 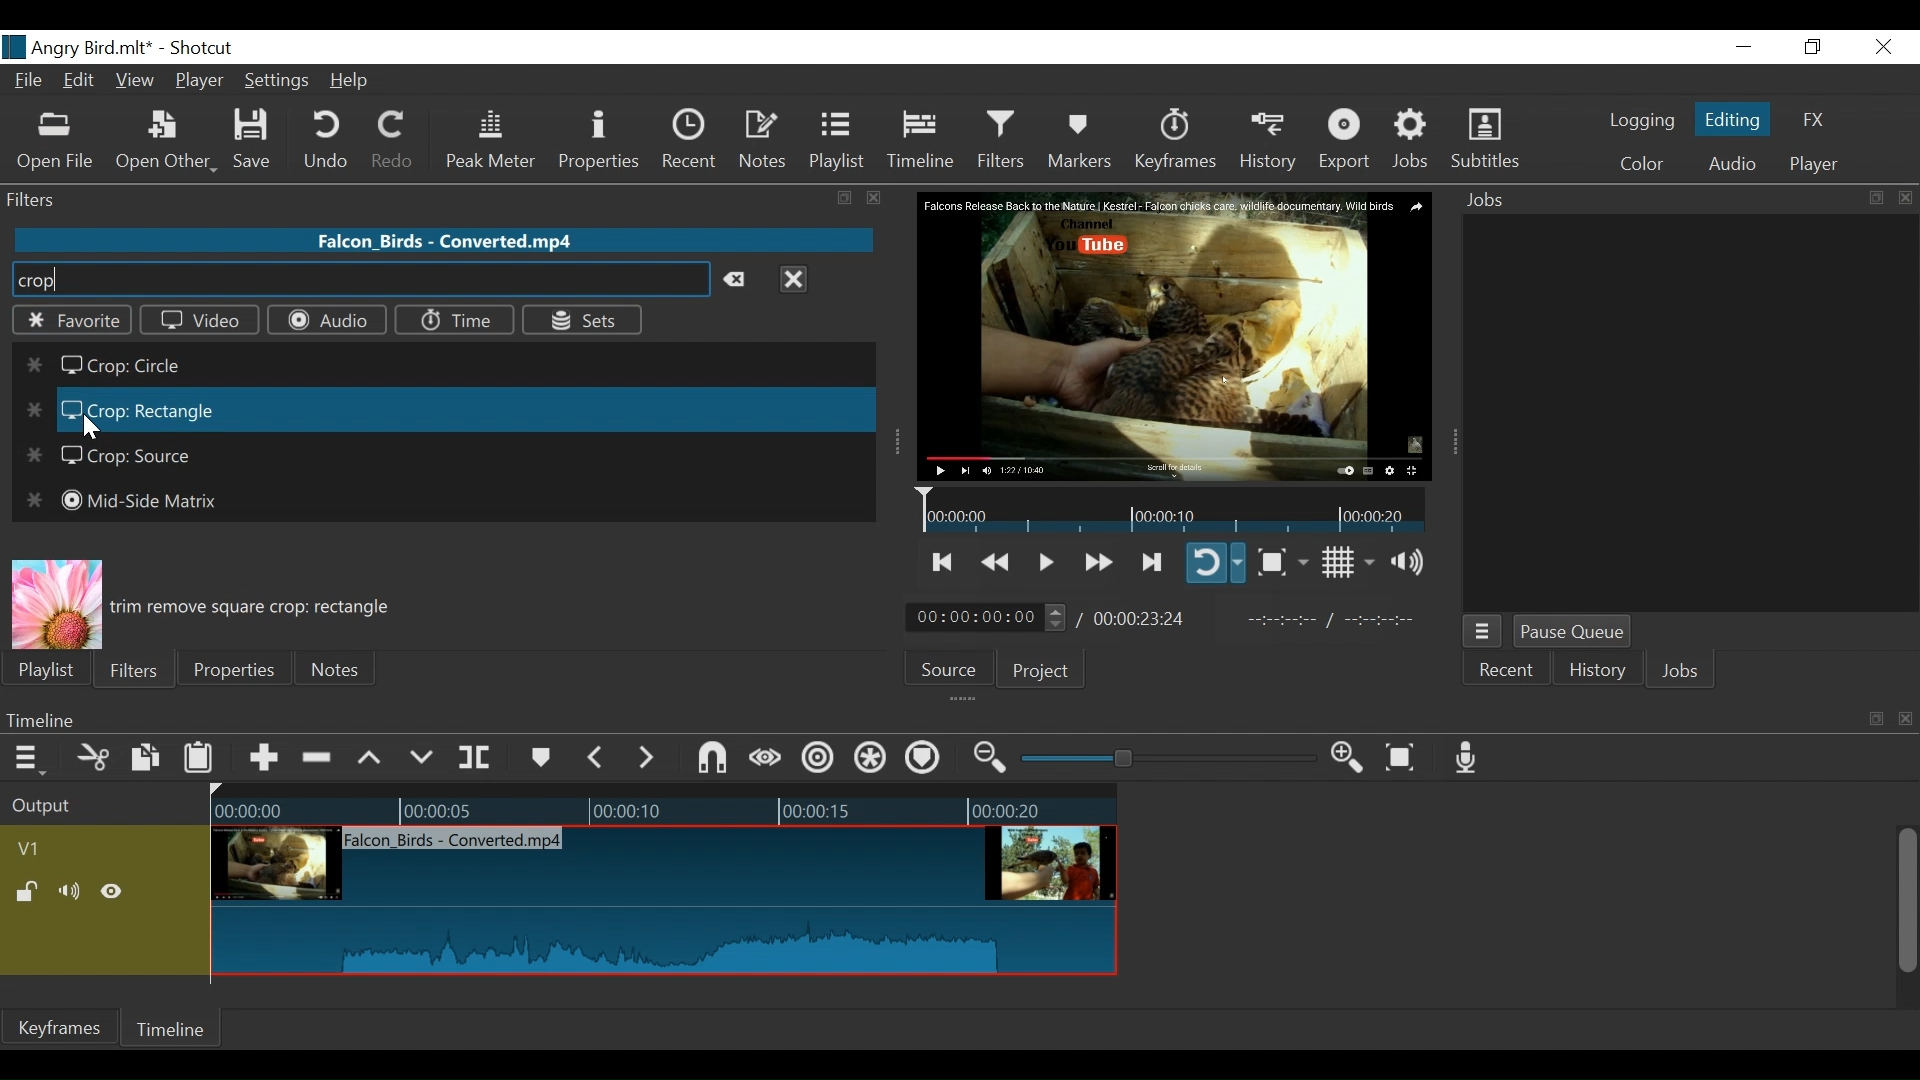 What do you see at coordinates (1041, 670) in the screenshot?
I see `Project` at bounding box center [1041, 670].